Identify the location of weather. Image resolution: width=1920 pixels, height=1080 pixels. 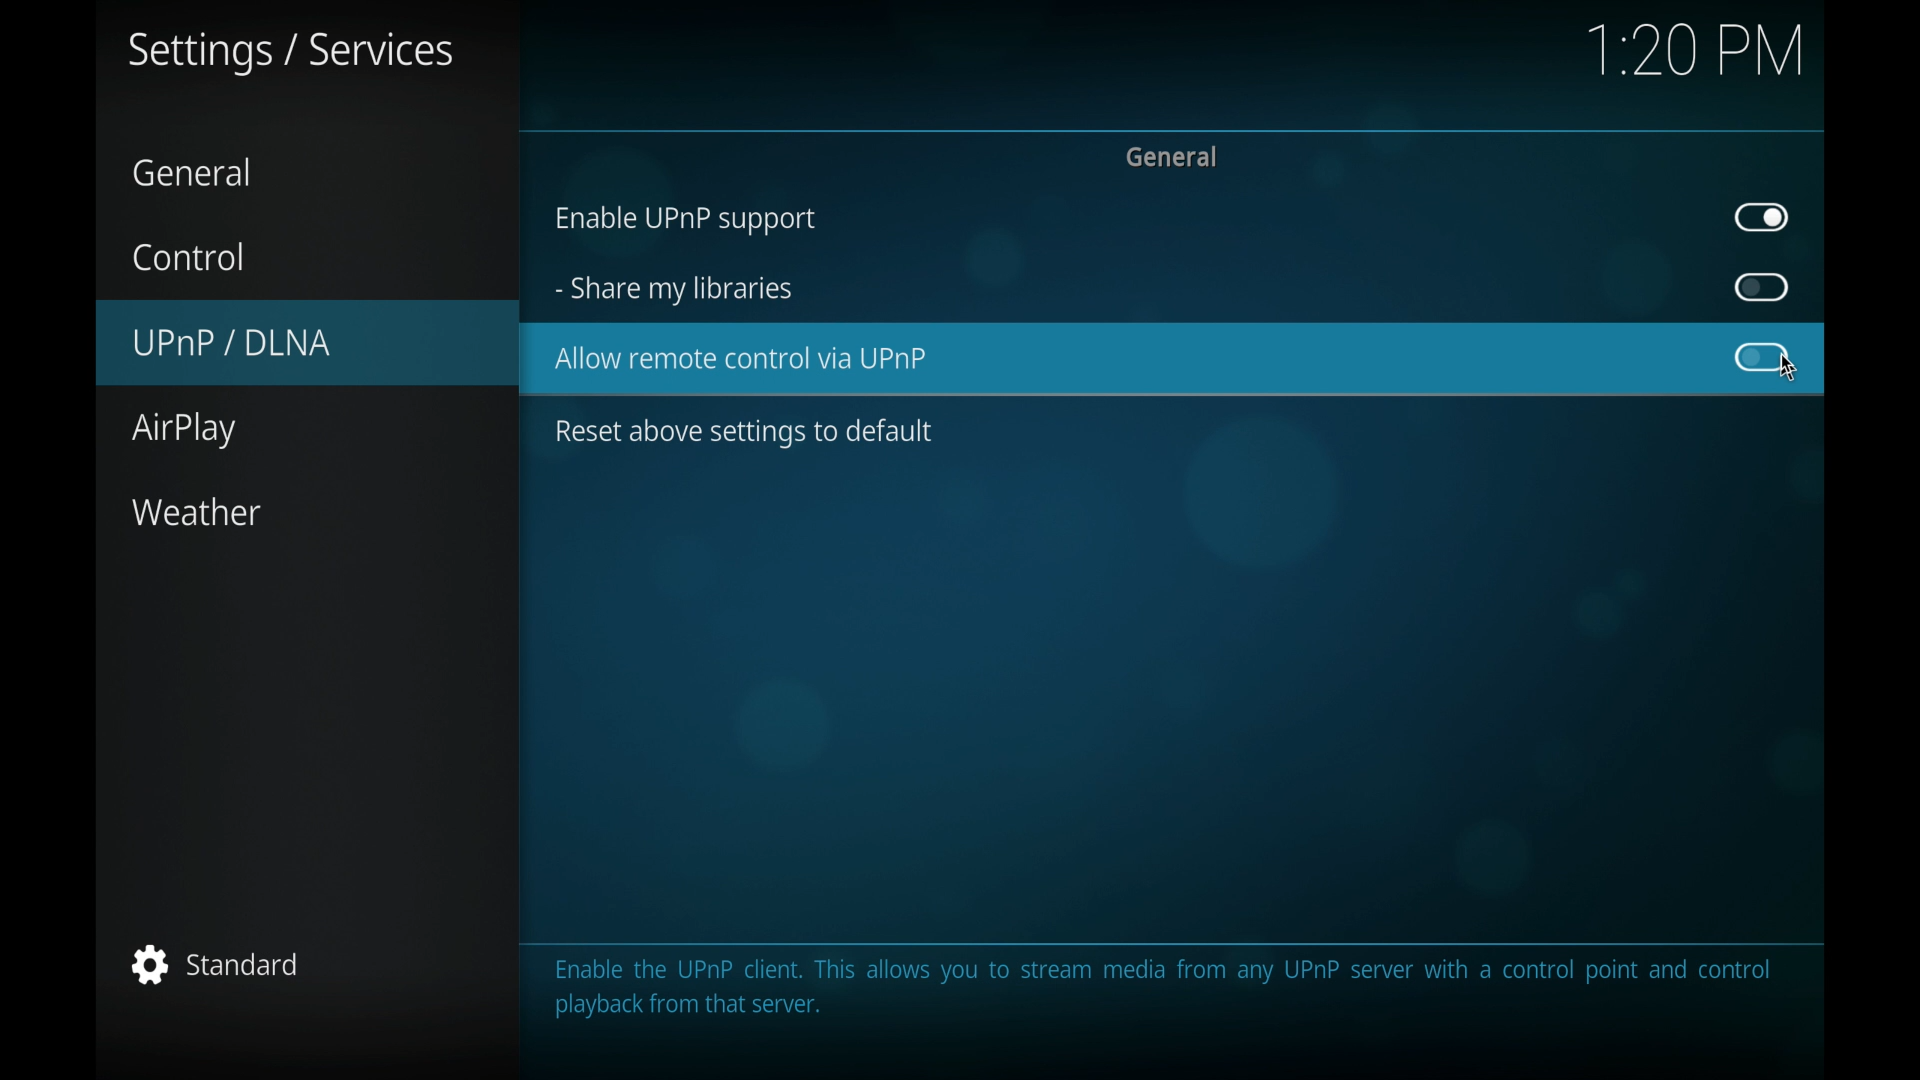
(196, 513).